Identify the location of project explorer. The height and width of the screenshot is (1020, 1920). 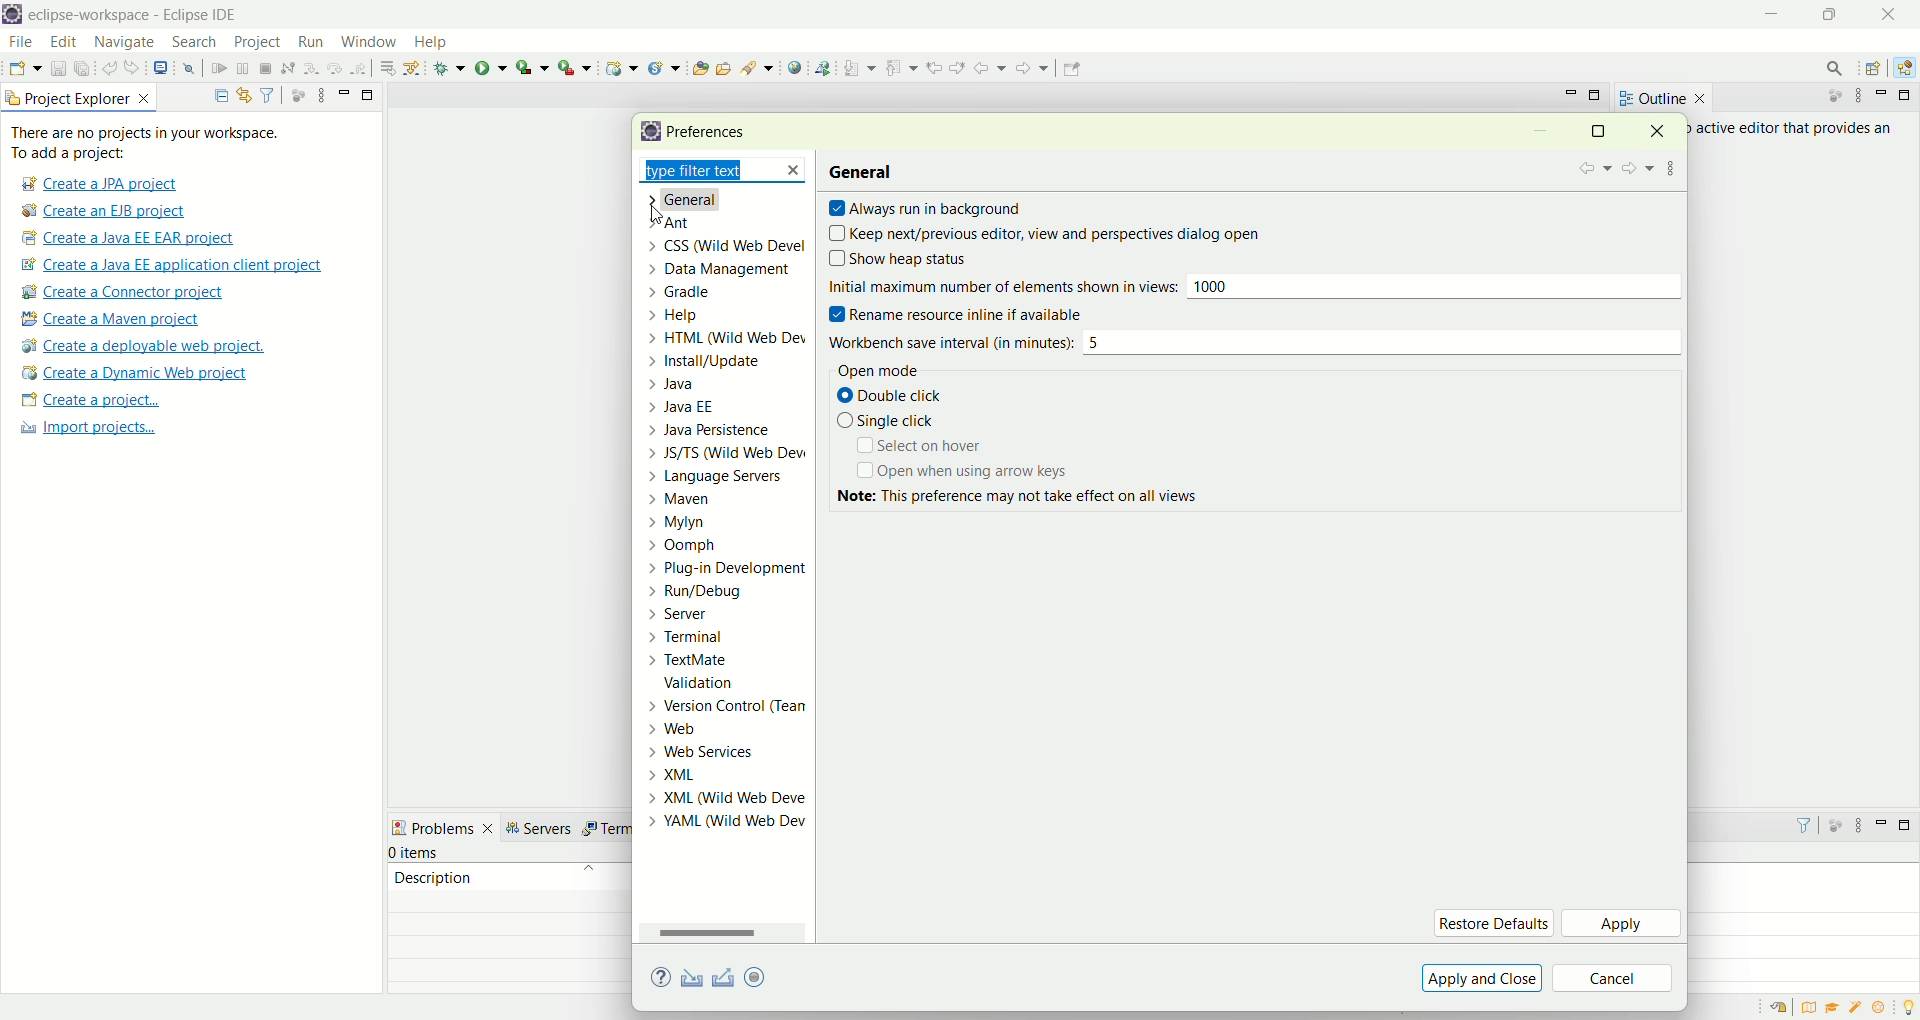
(80, 97).